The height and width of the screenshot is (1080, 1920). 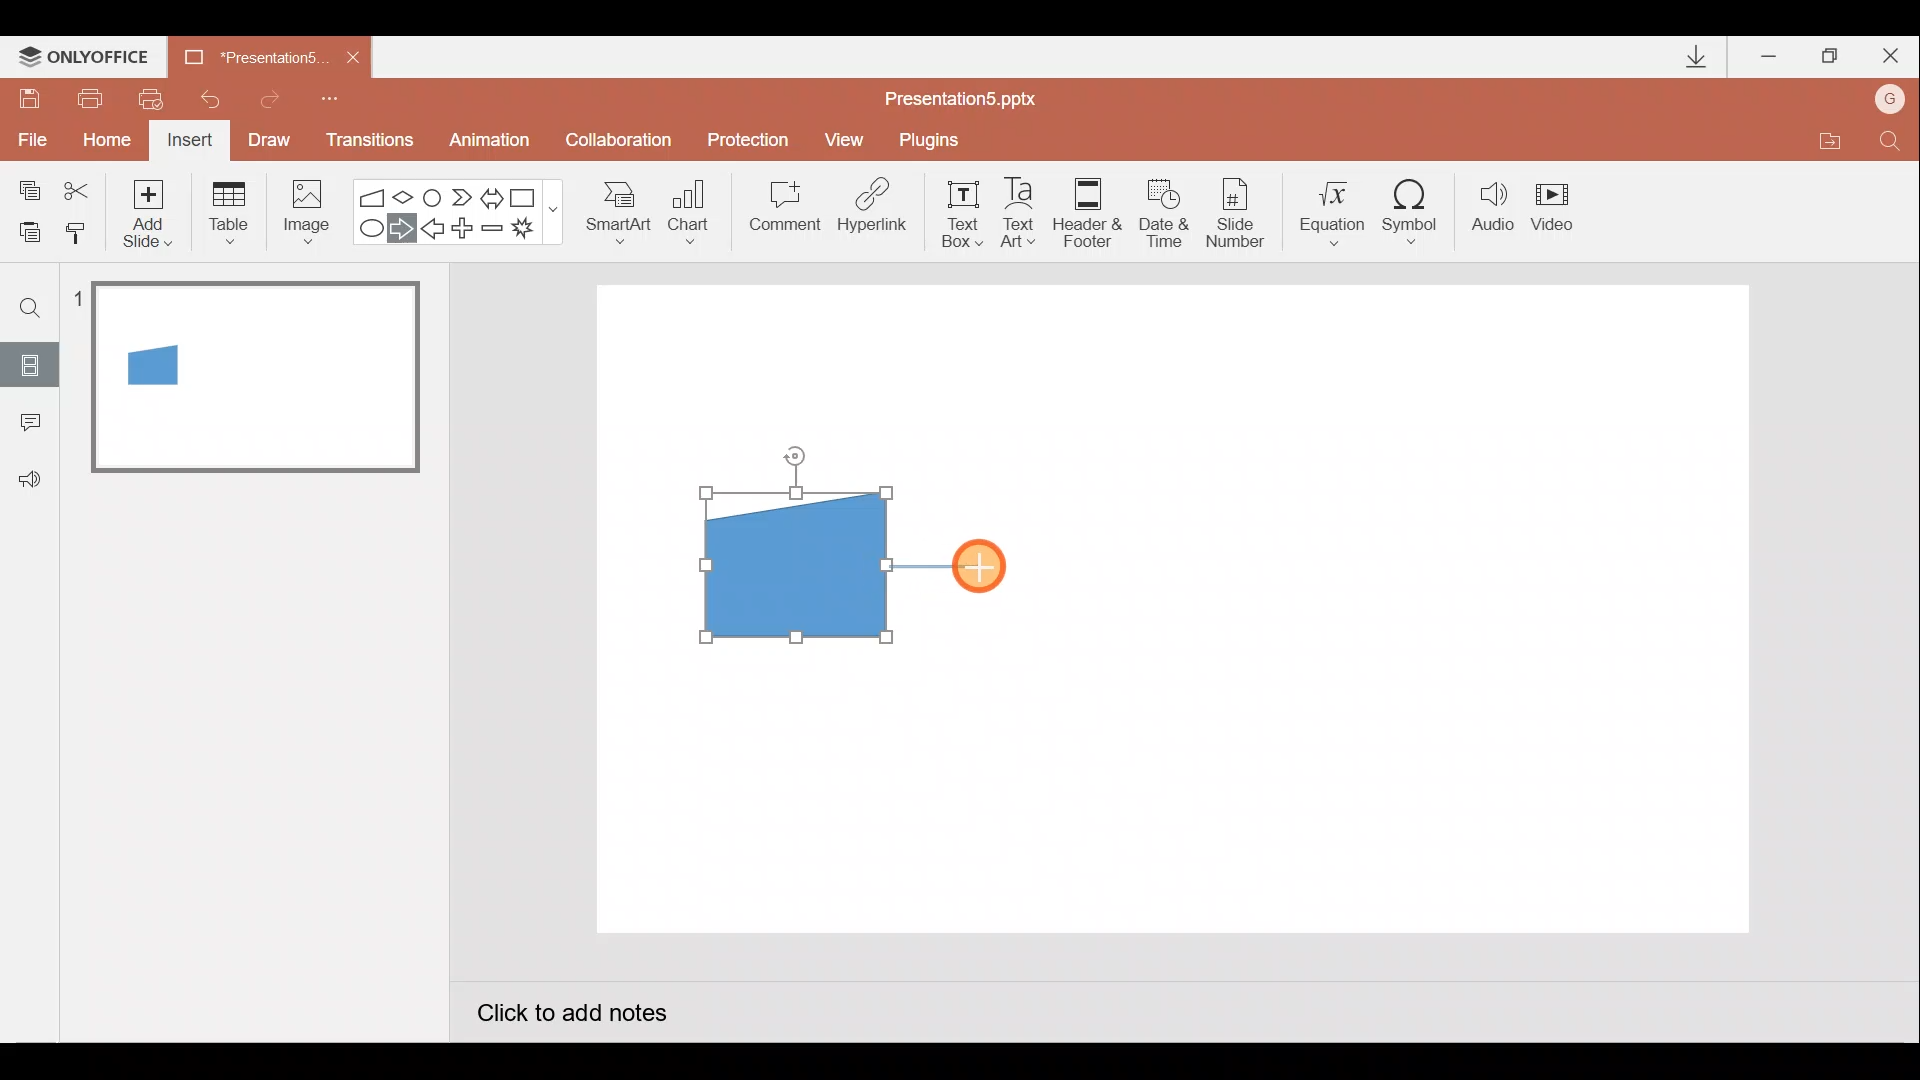 What do you see at coordinates (847, 138) in the screenshot?
I see `View` at bounding box center [847, 138].